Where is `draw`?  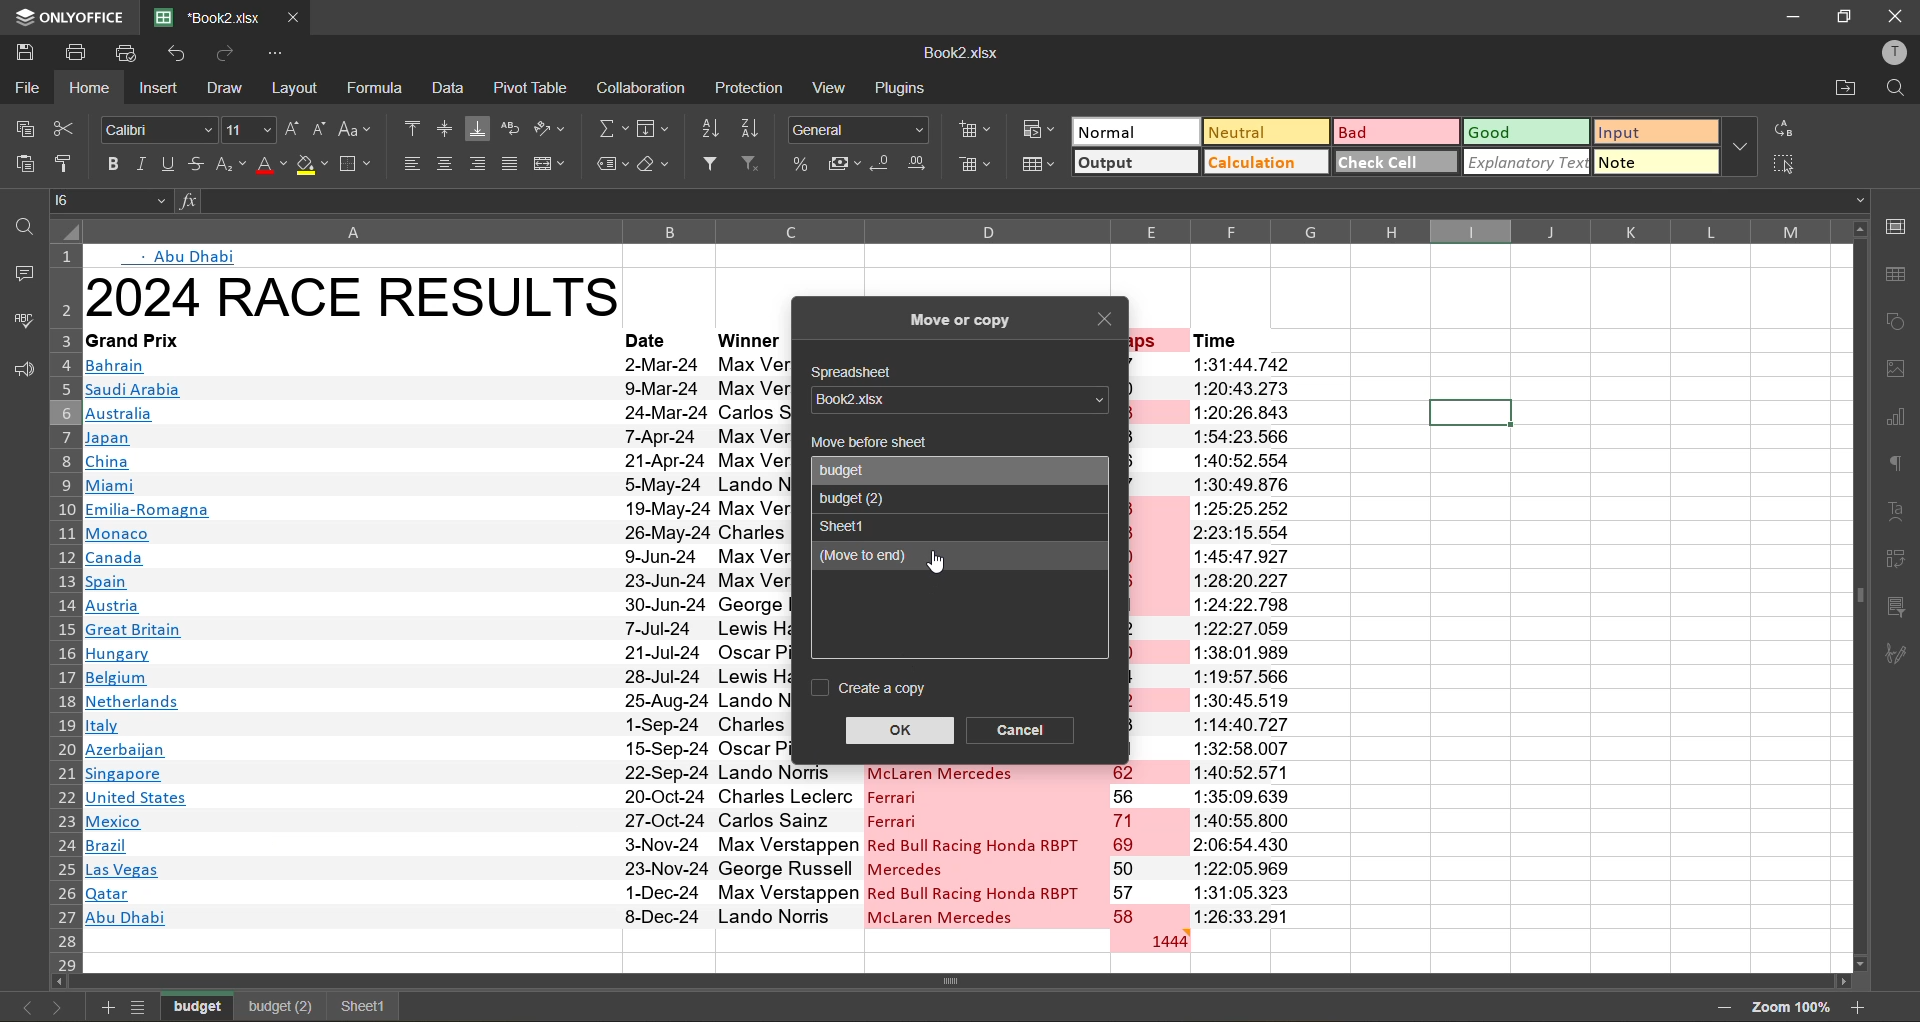 draw is located at coordinates (228, 90).